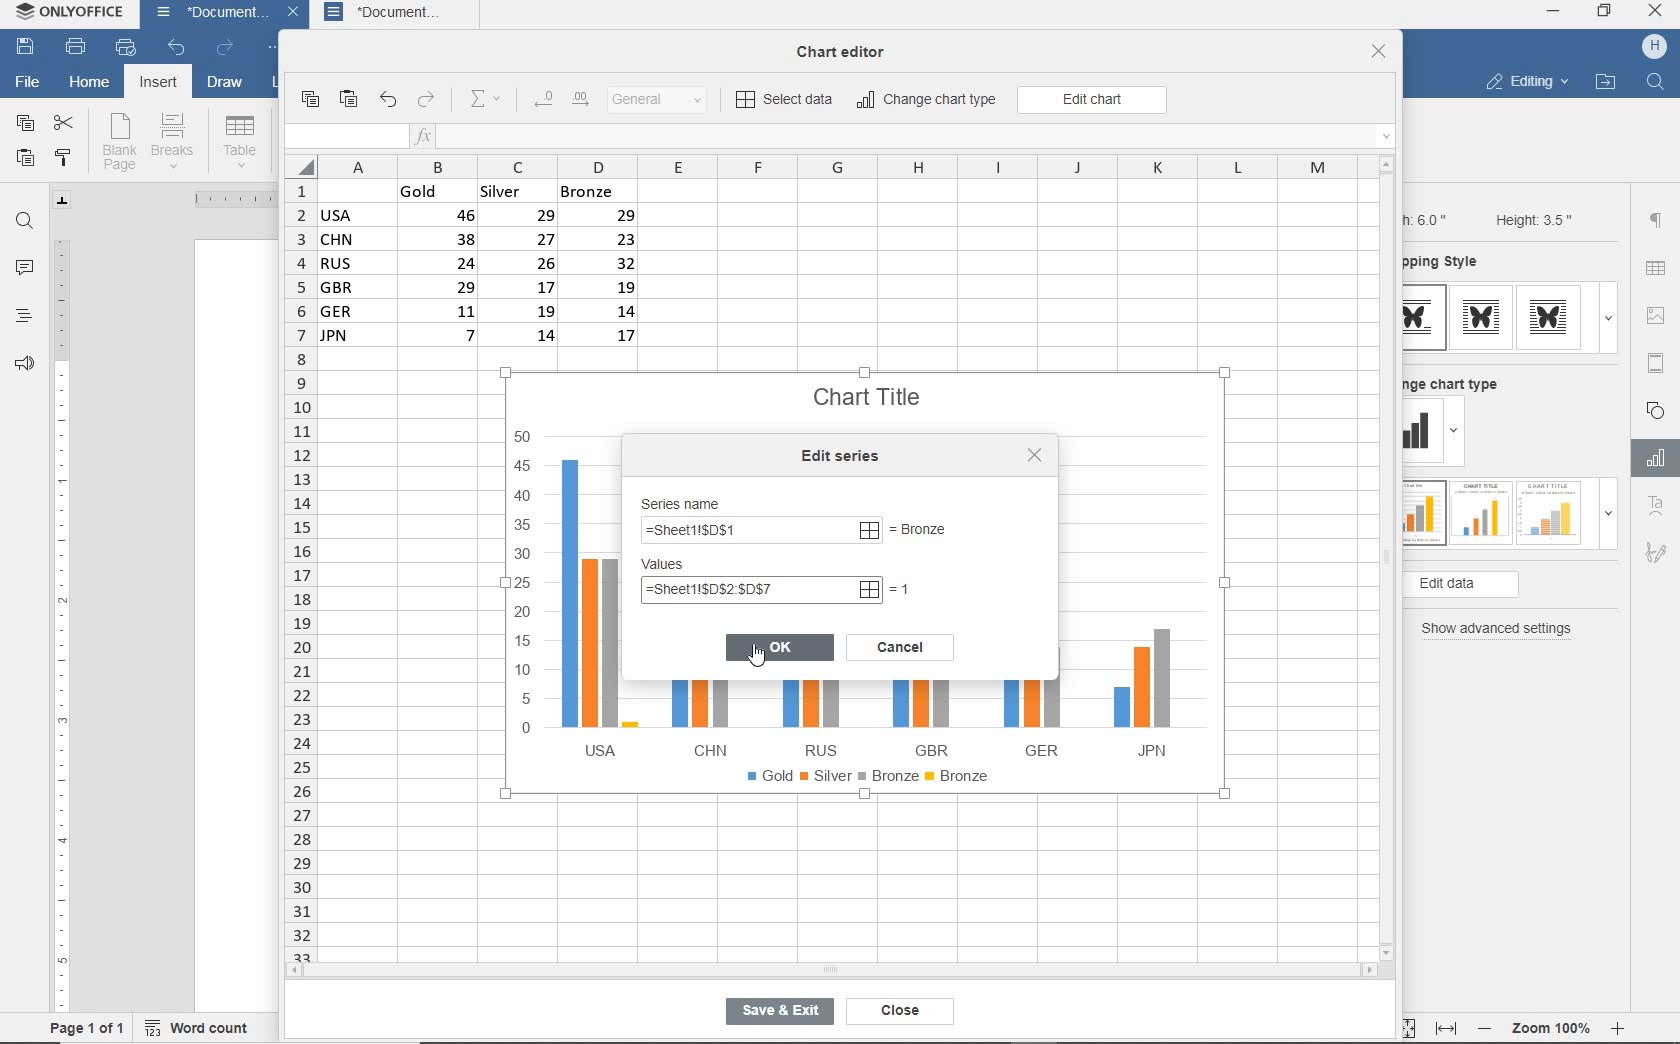 This screenshot has width=1680, height=1044. I want to click on document, so click(399, 14).